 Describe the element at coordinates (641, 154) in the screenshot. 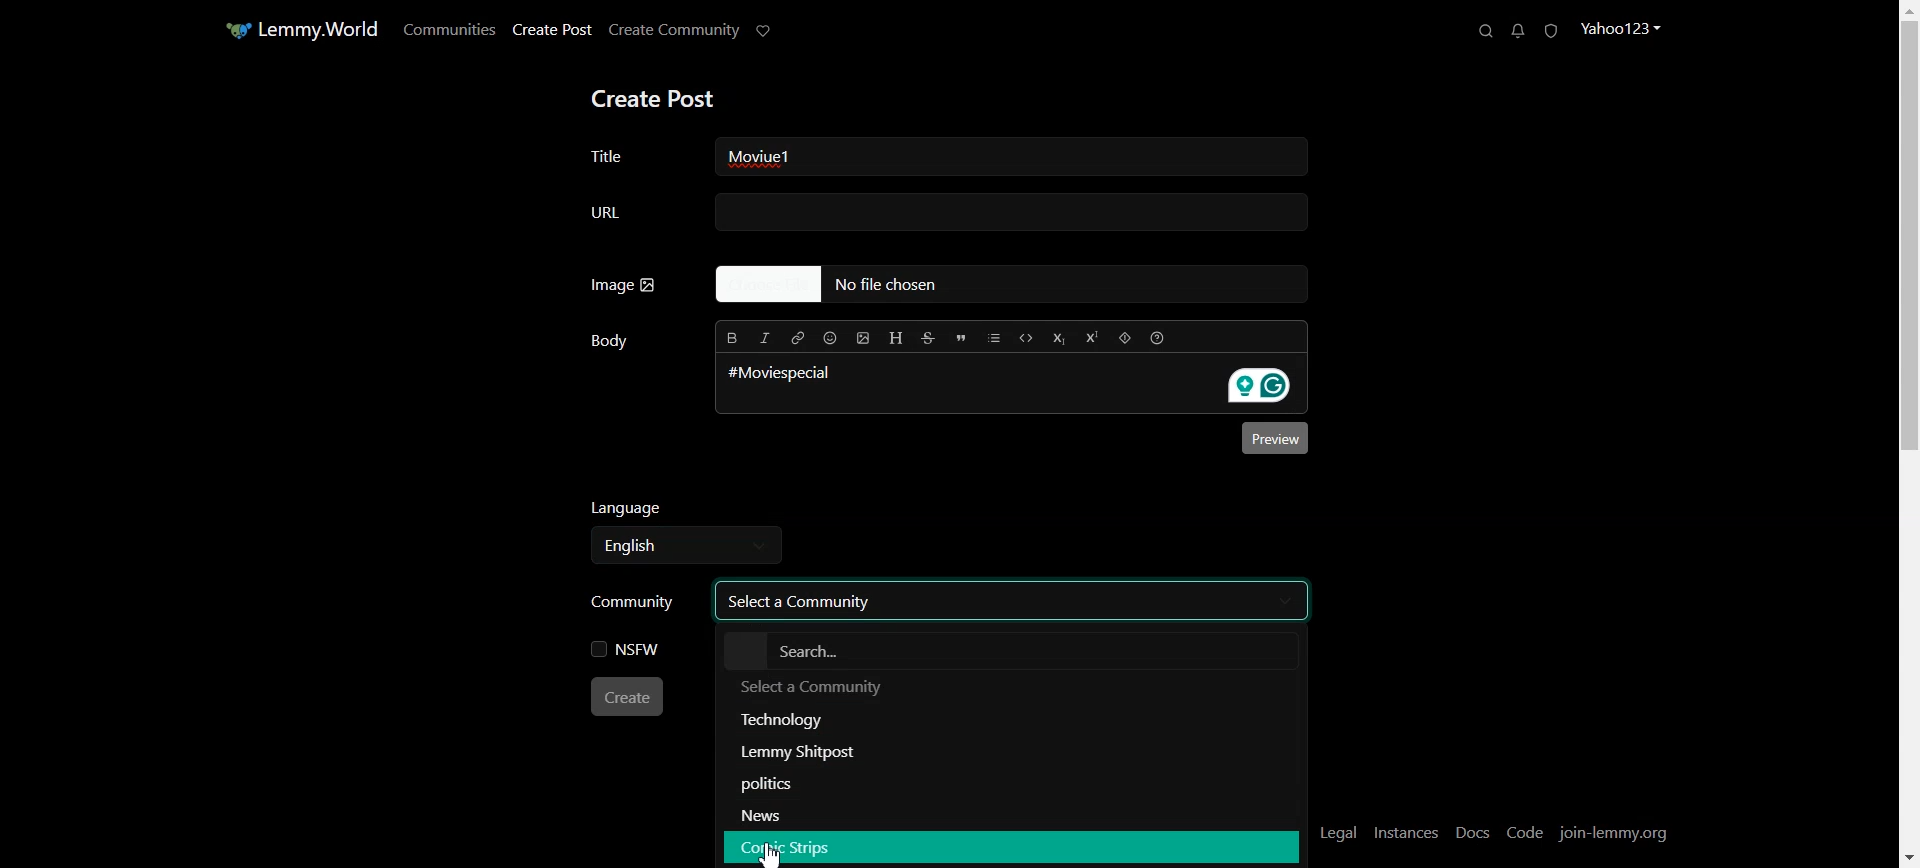

I see `Title` at that location.